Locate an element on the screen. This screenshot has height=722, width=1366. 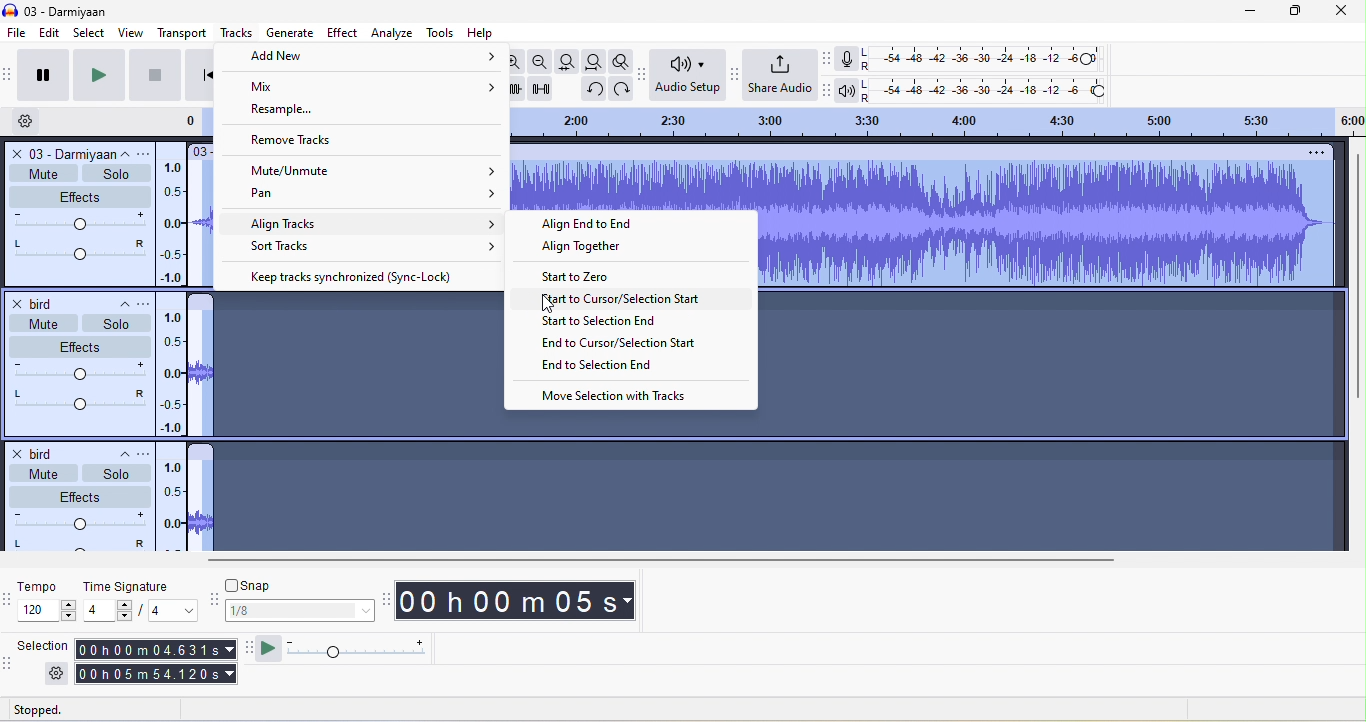
align together is located at coordinates (596, 251).